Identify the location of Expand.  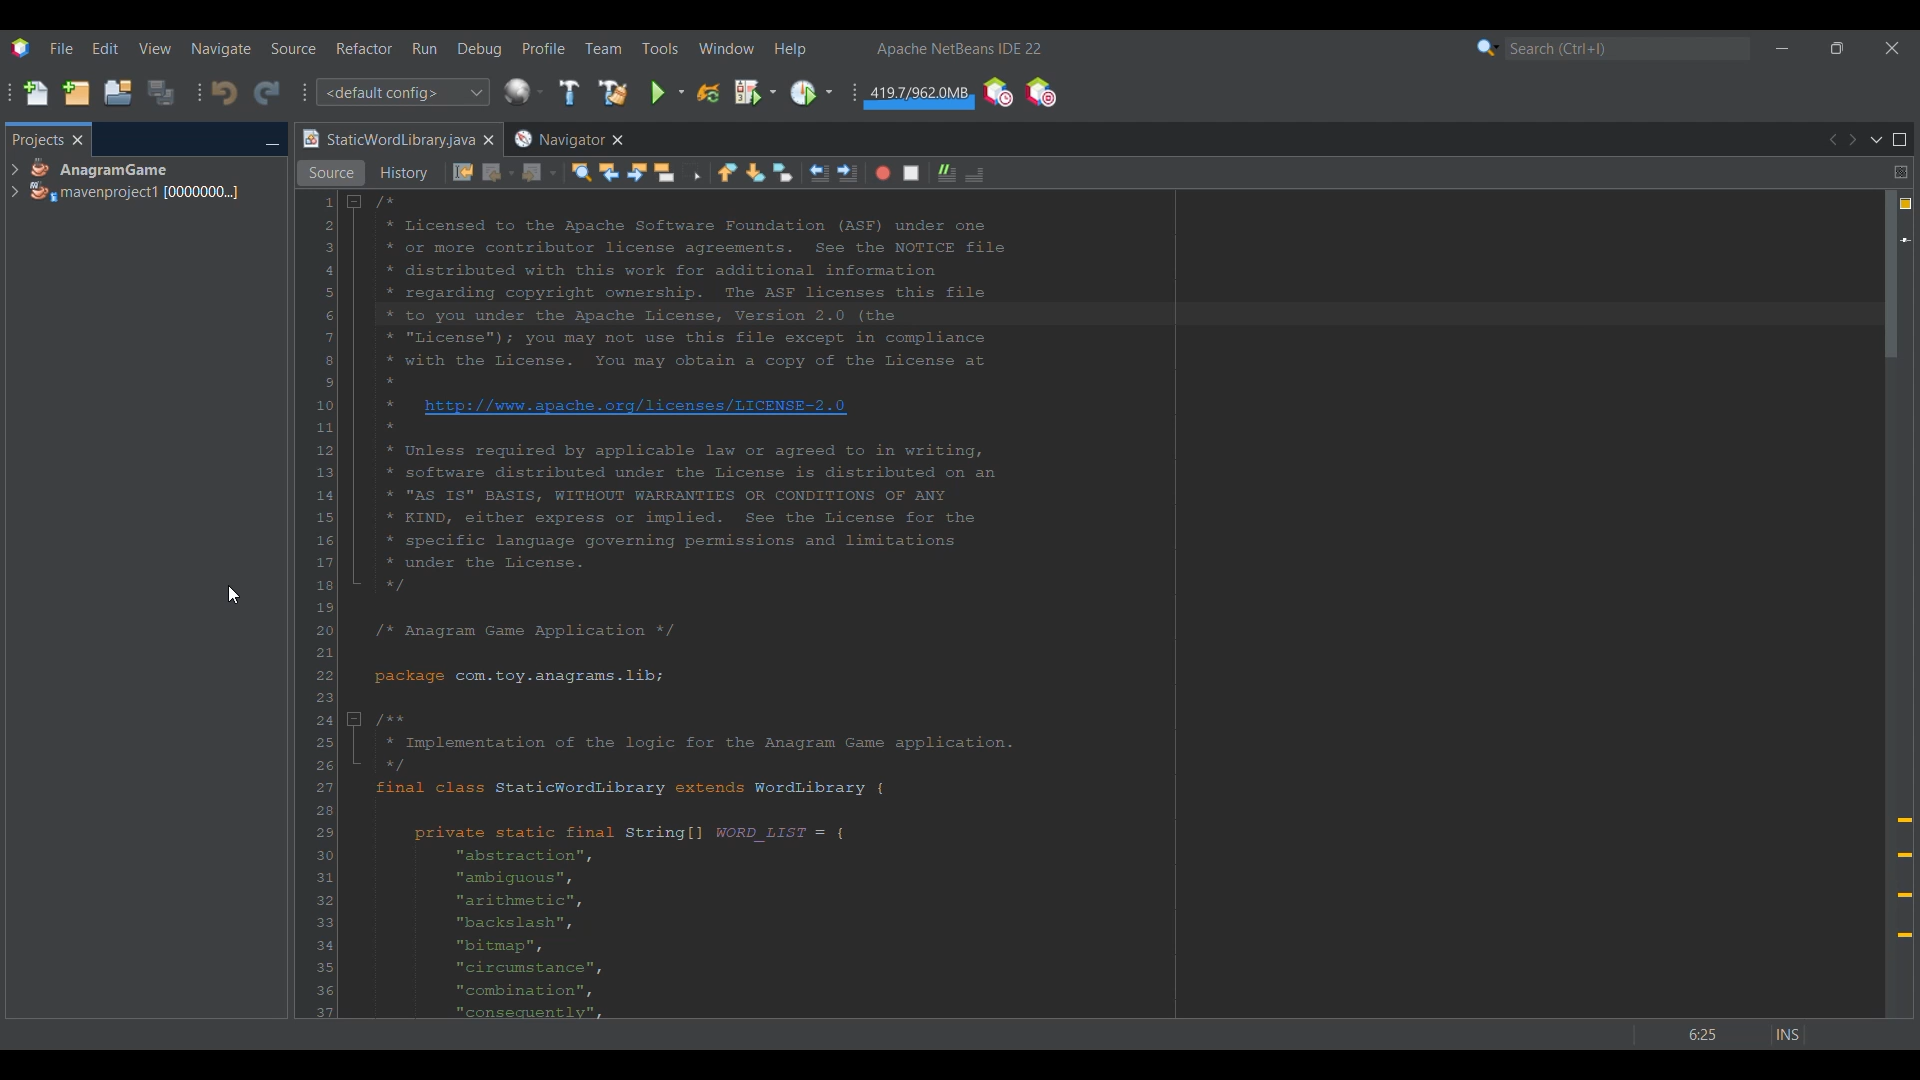
(14, 181).